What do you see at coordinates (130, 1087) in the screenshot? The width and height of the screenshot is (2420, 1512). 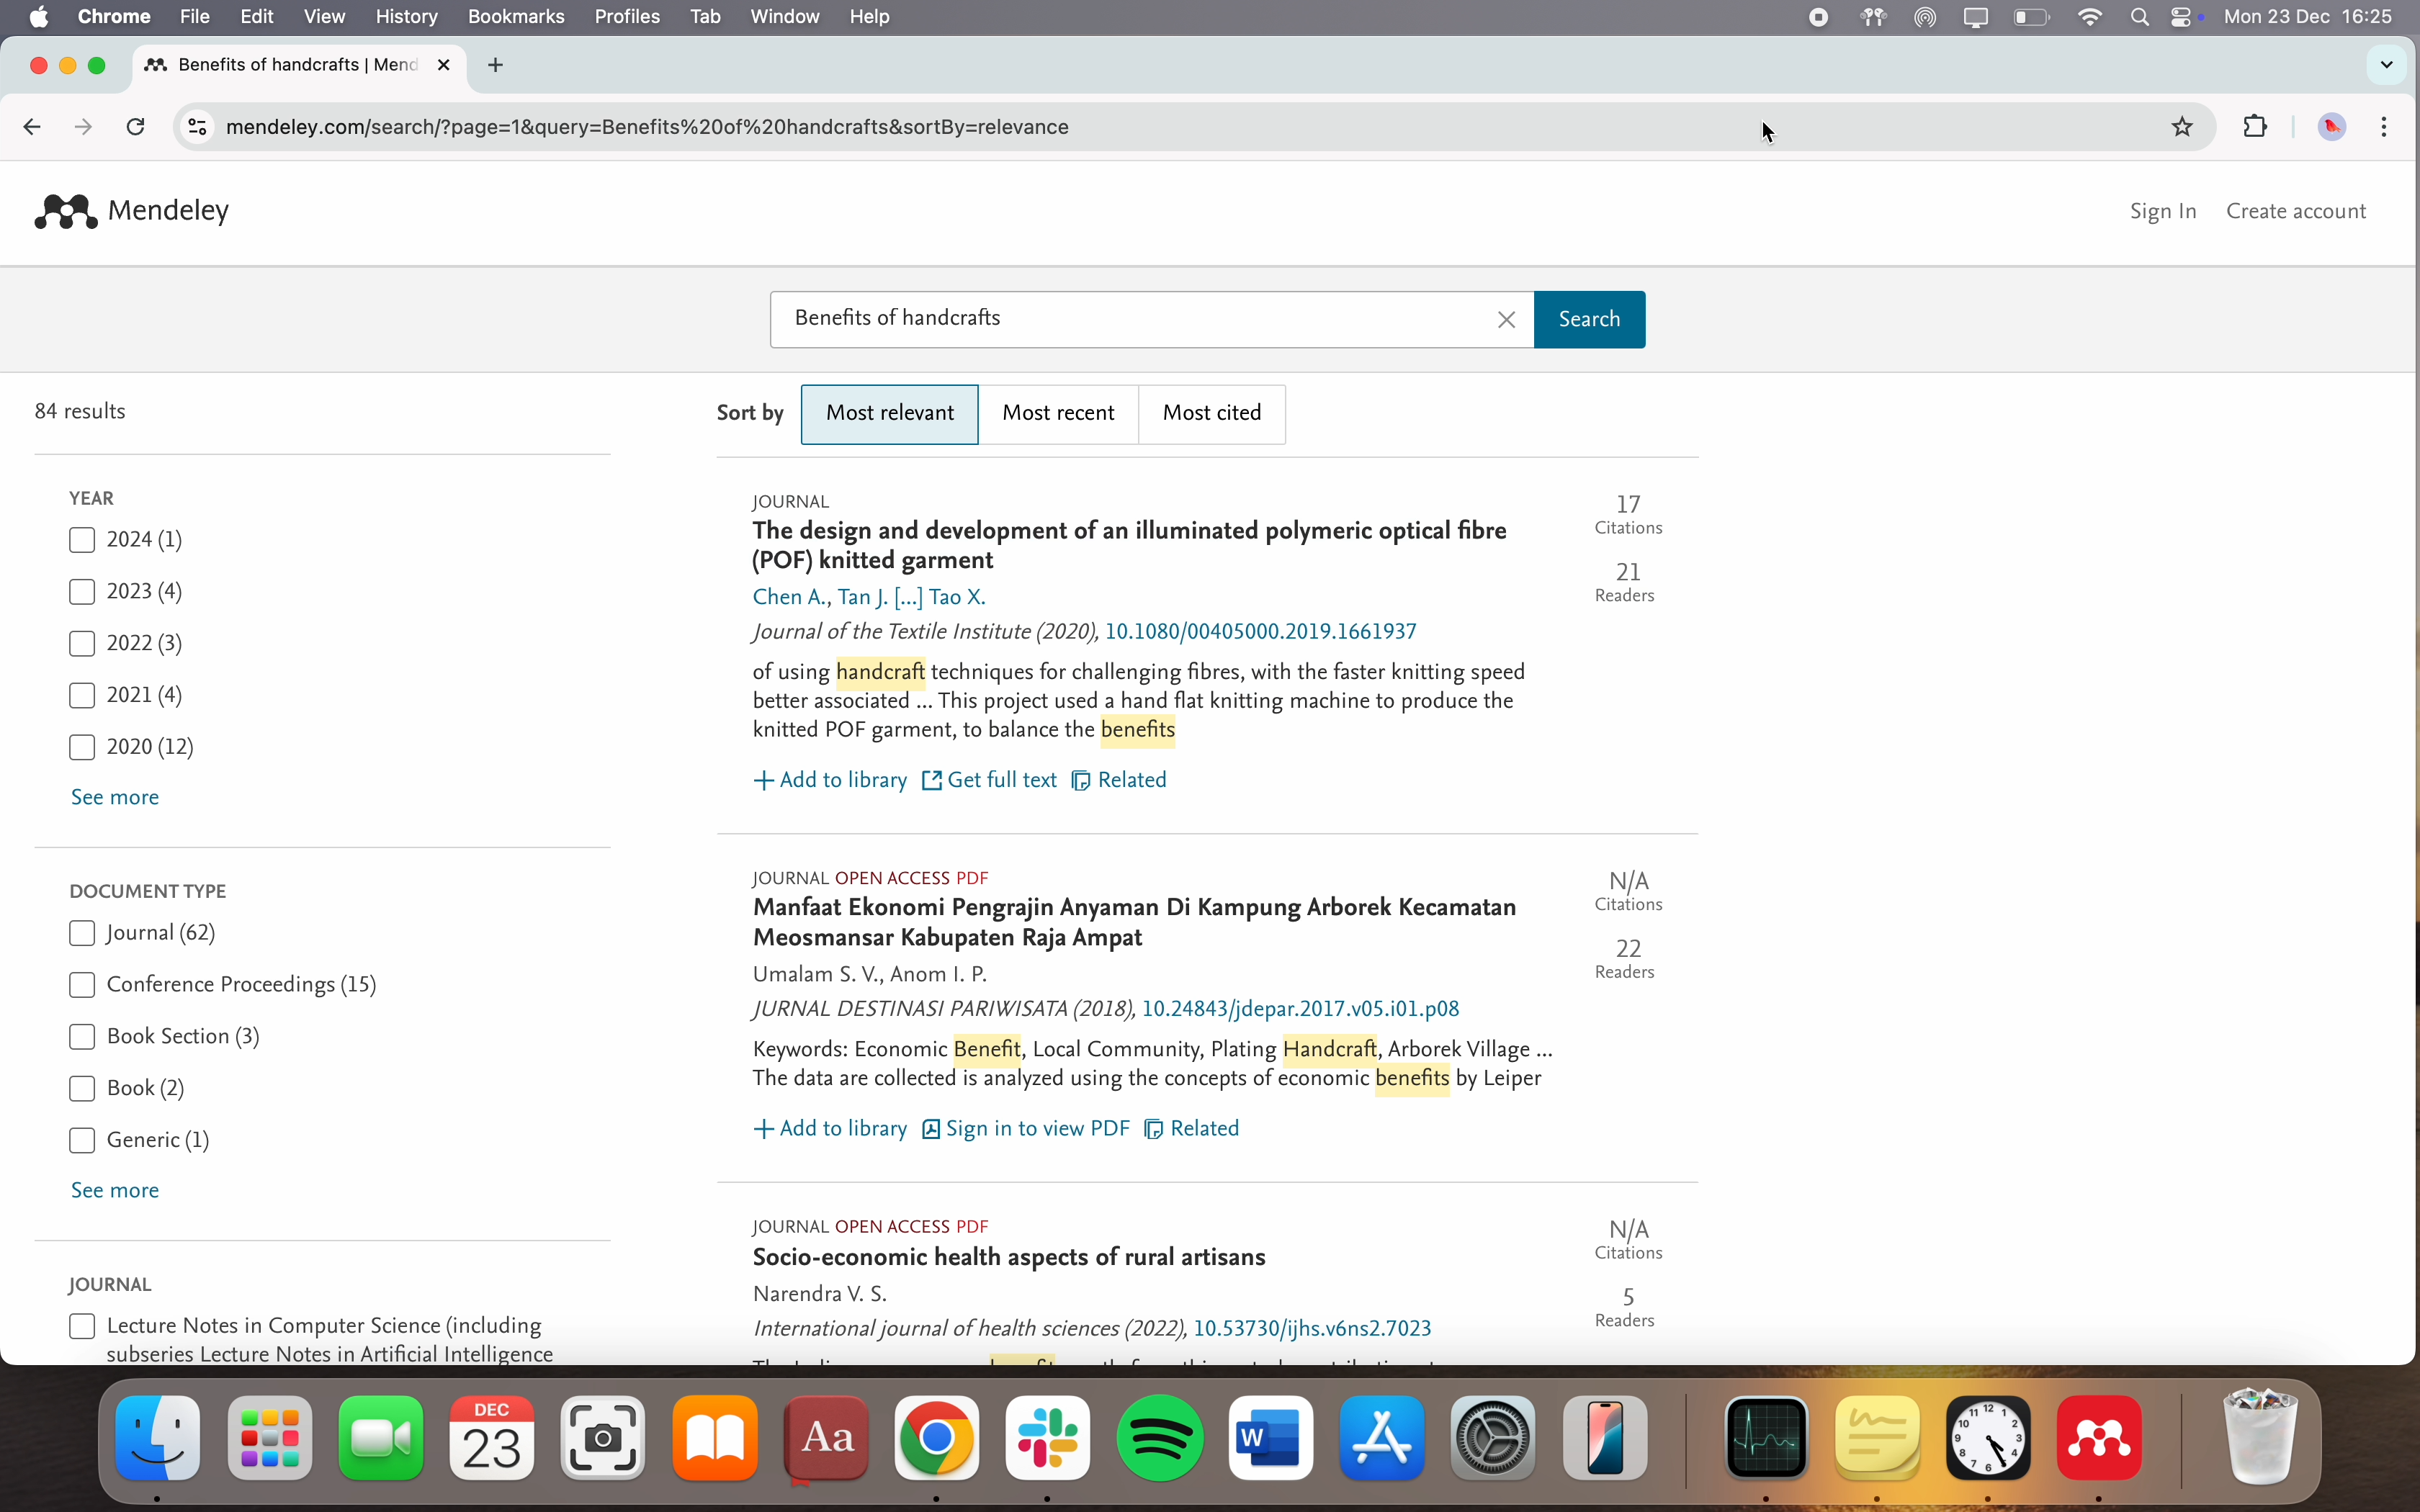 I see `book` at bounding box center [130, 1087].